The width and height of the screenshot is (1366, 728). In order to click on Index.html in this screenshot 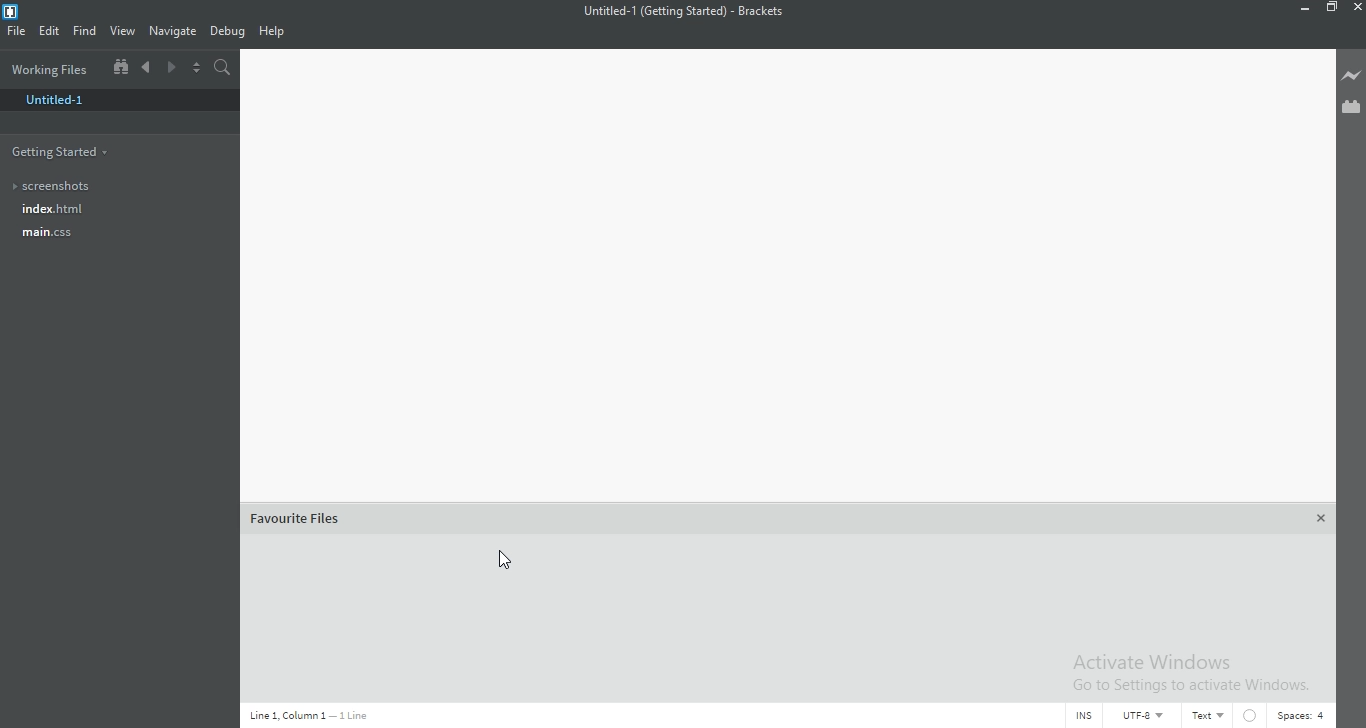, I will do `click(110, 209)`.